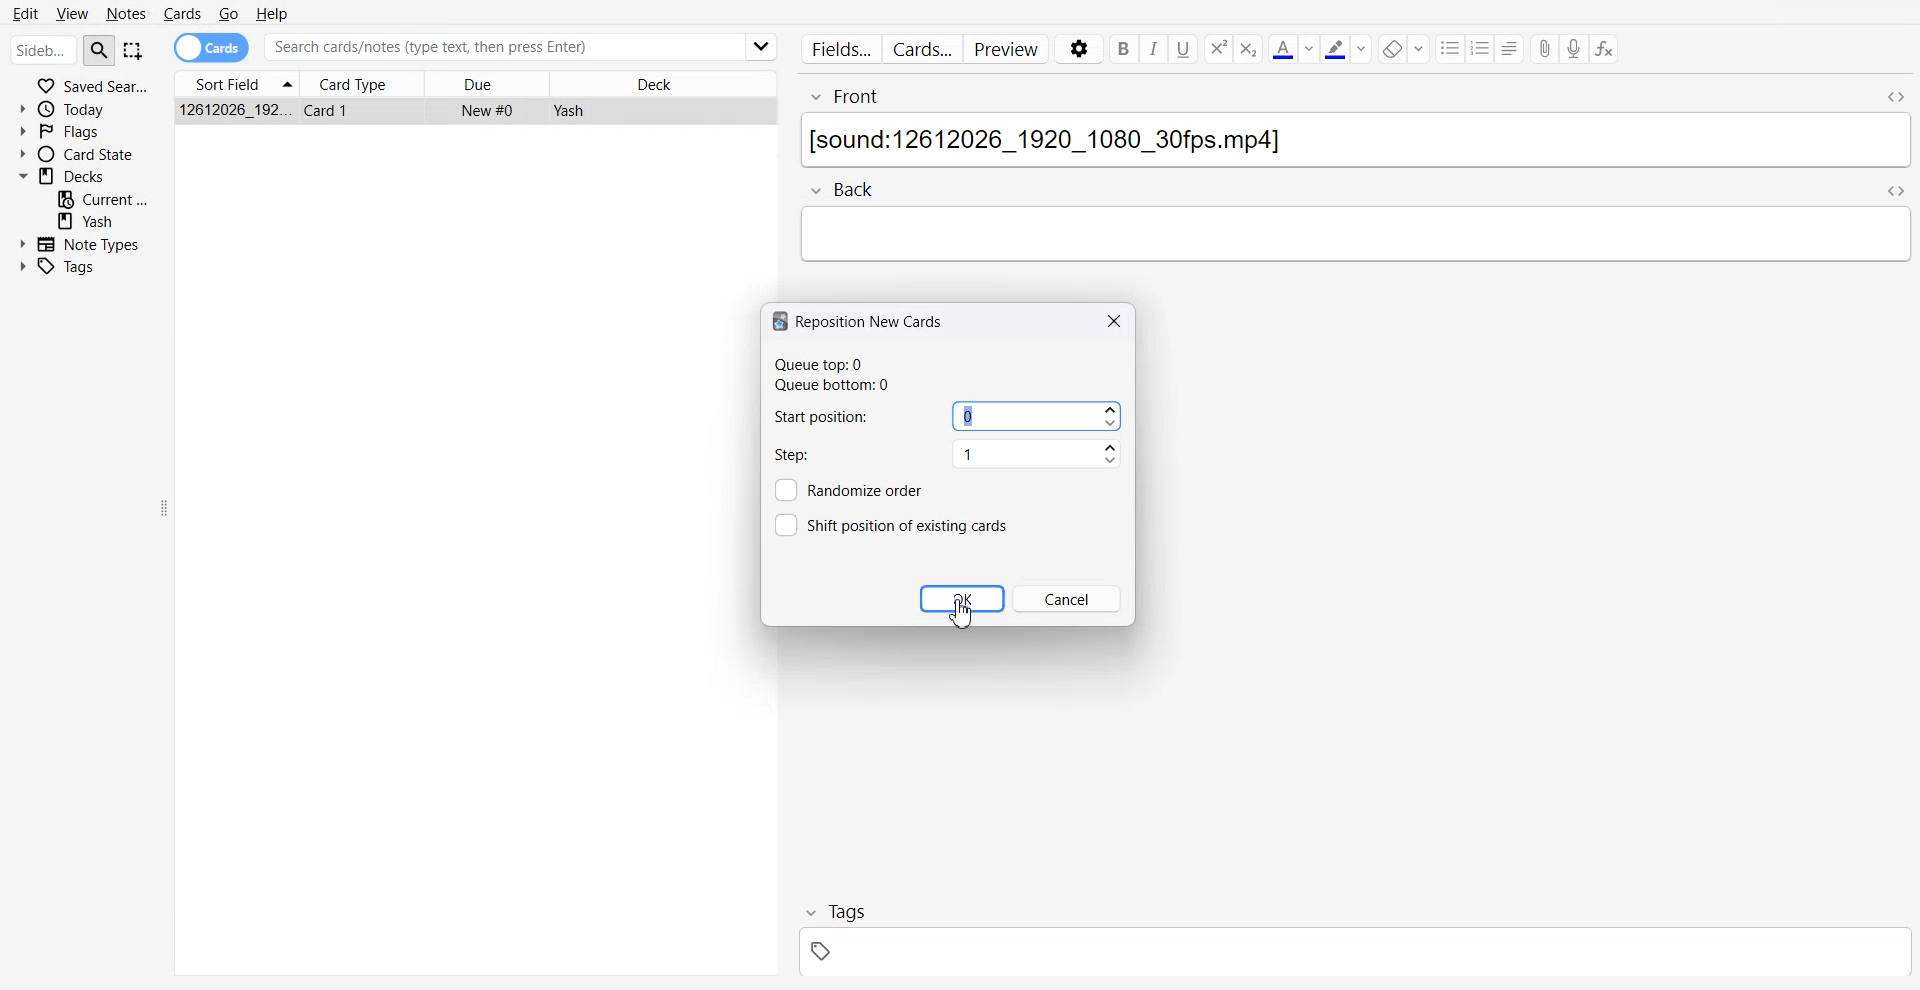 The height and width of the screenshot is (990, 1920). I want to click on Deck, so click(665, 82).